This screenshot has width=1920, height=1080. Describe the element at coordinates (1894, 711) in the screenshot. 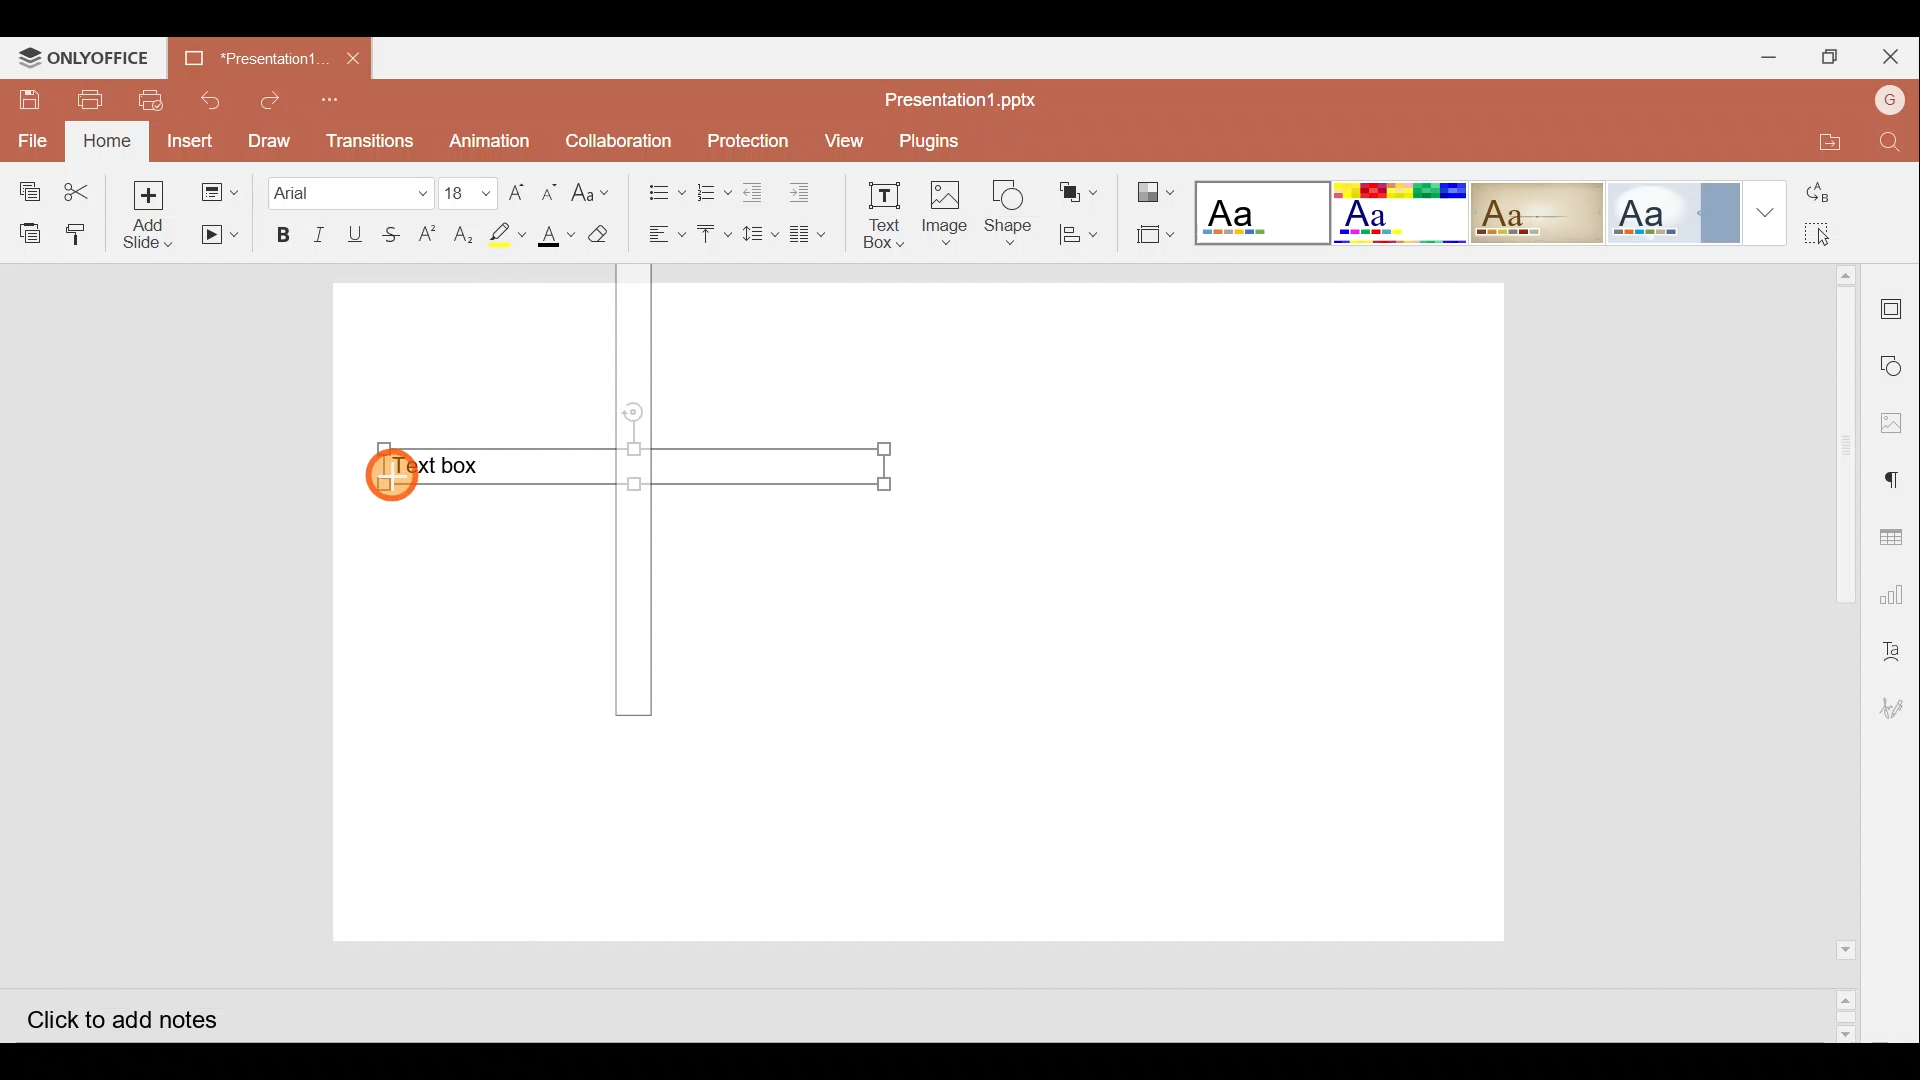

I see `Signature settings` at that location.